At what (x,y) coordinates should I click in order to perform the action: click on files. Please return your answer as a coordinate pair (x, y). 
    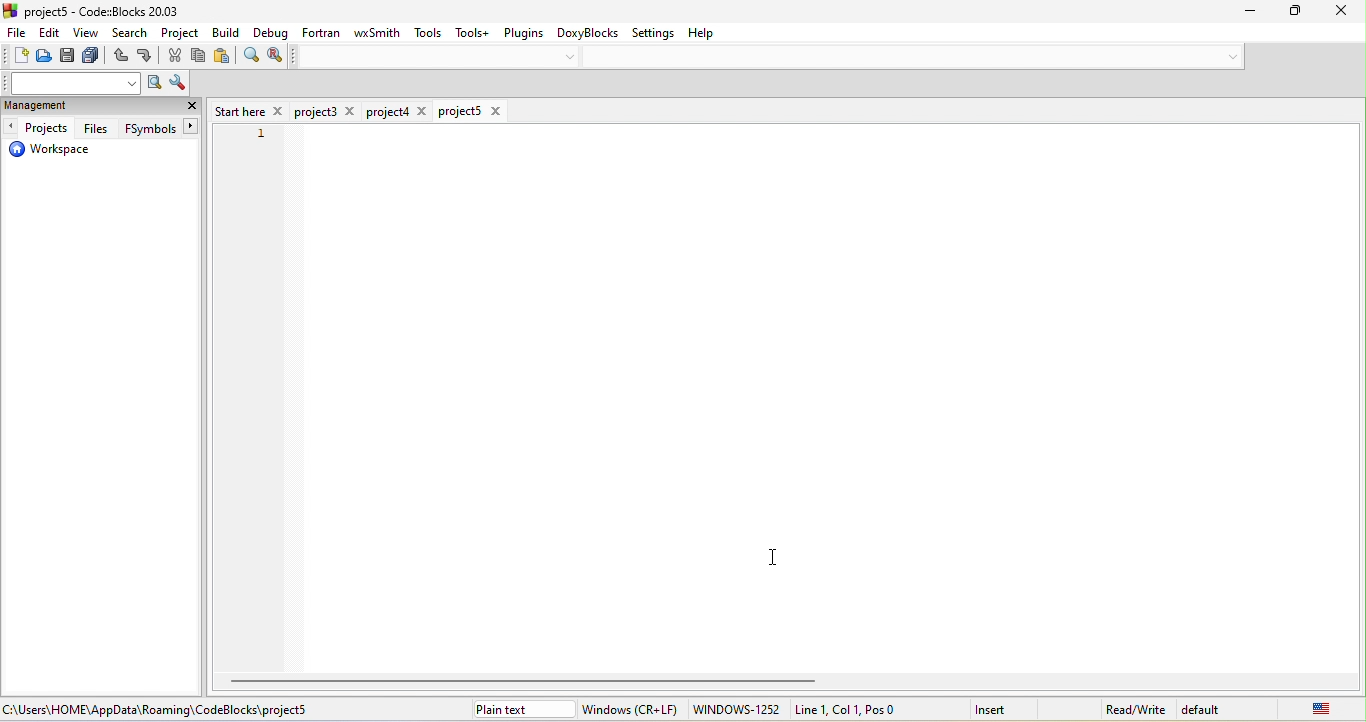
    Looking at the image, I should click on (96, 128).